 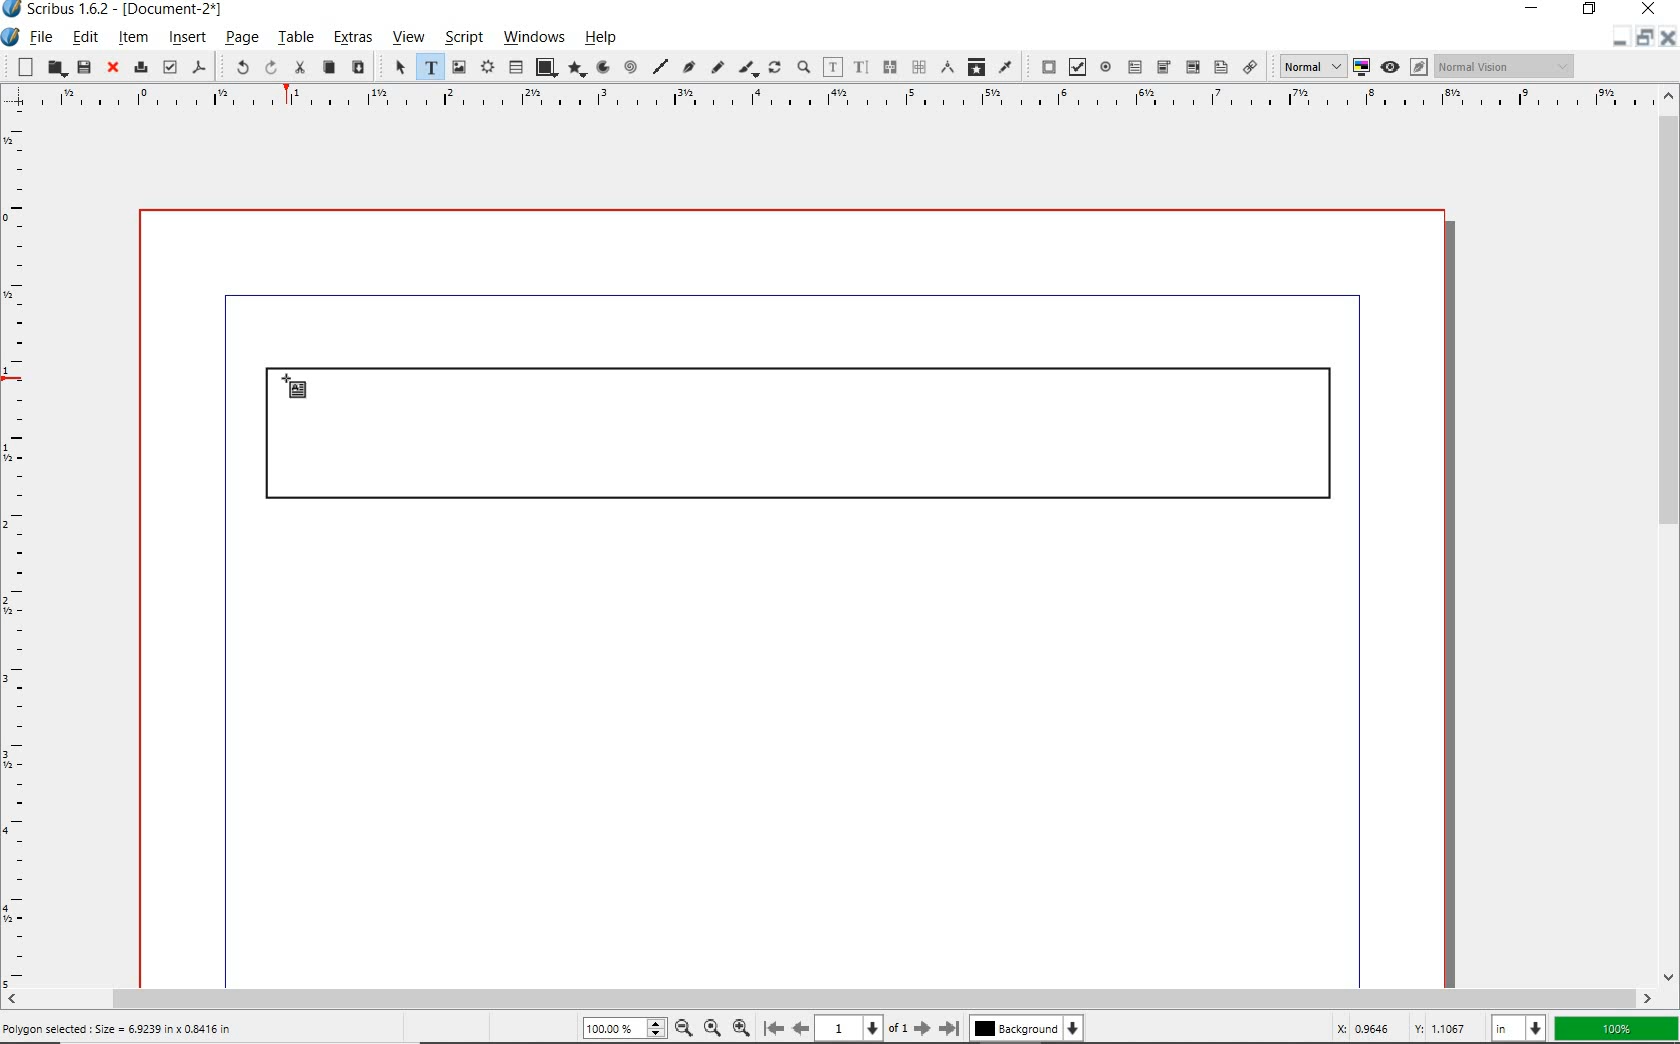 I want to click on image frame, so click(x=458, y=67).